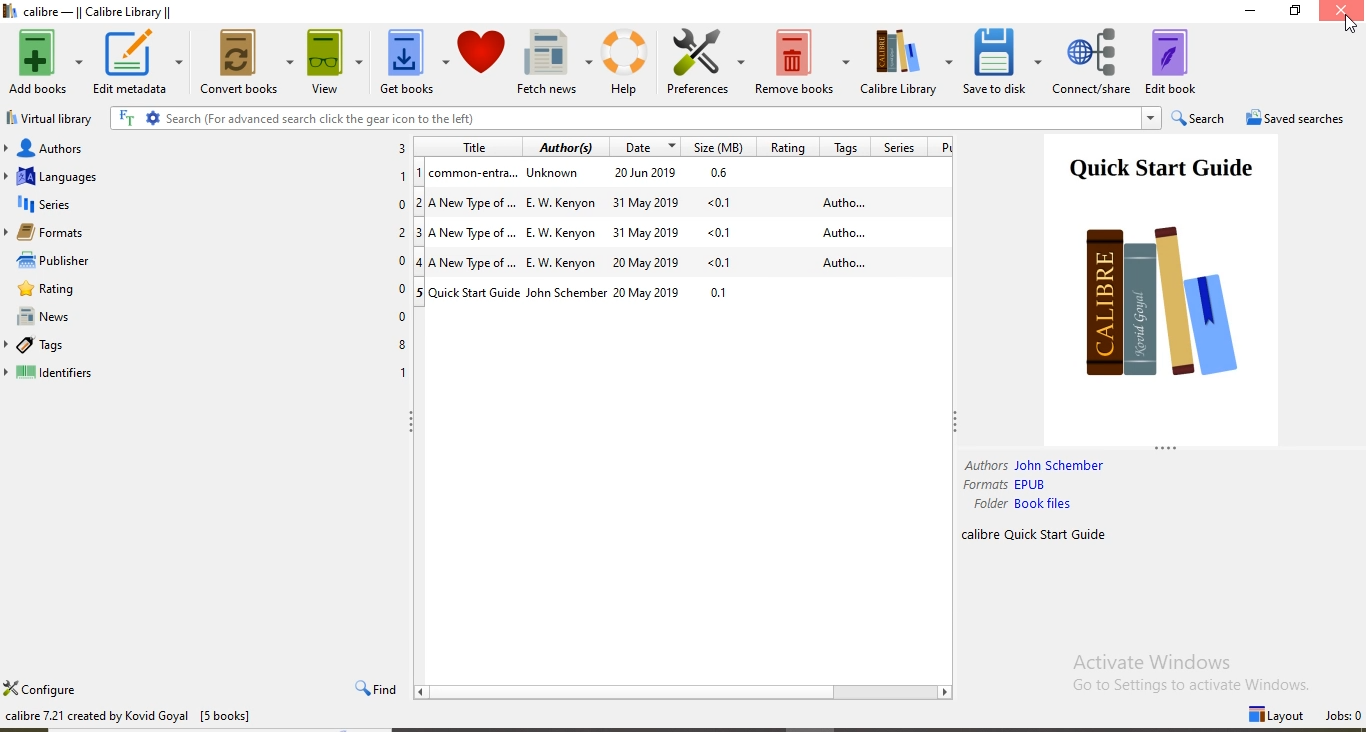  I want to click on common-entra..., so click(474, 173).